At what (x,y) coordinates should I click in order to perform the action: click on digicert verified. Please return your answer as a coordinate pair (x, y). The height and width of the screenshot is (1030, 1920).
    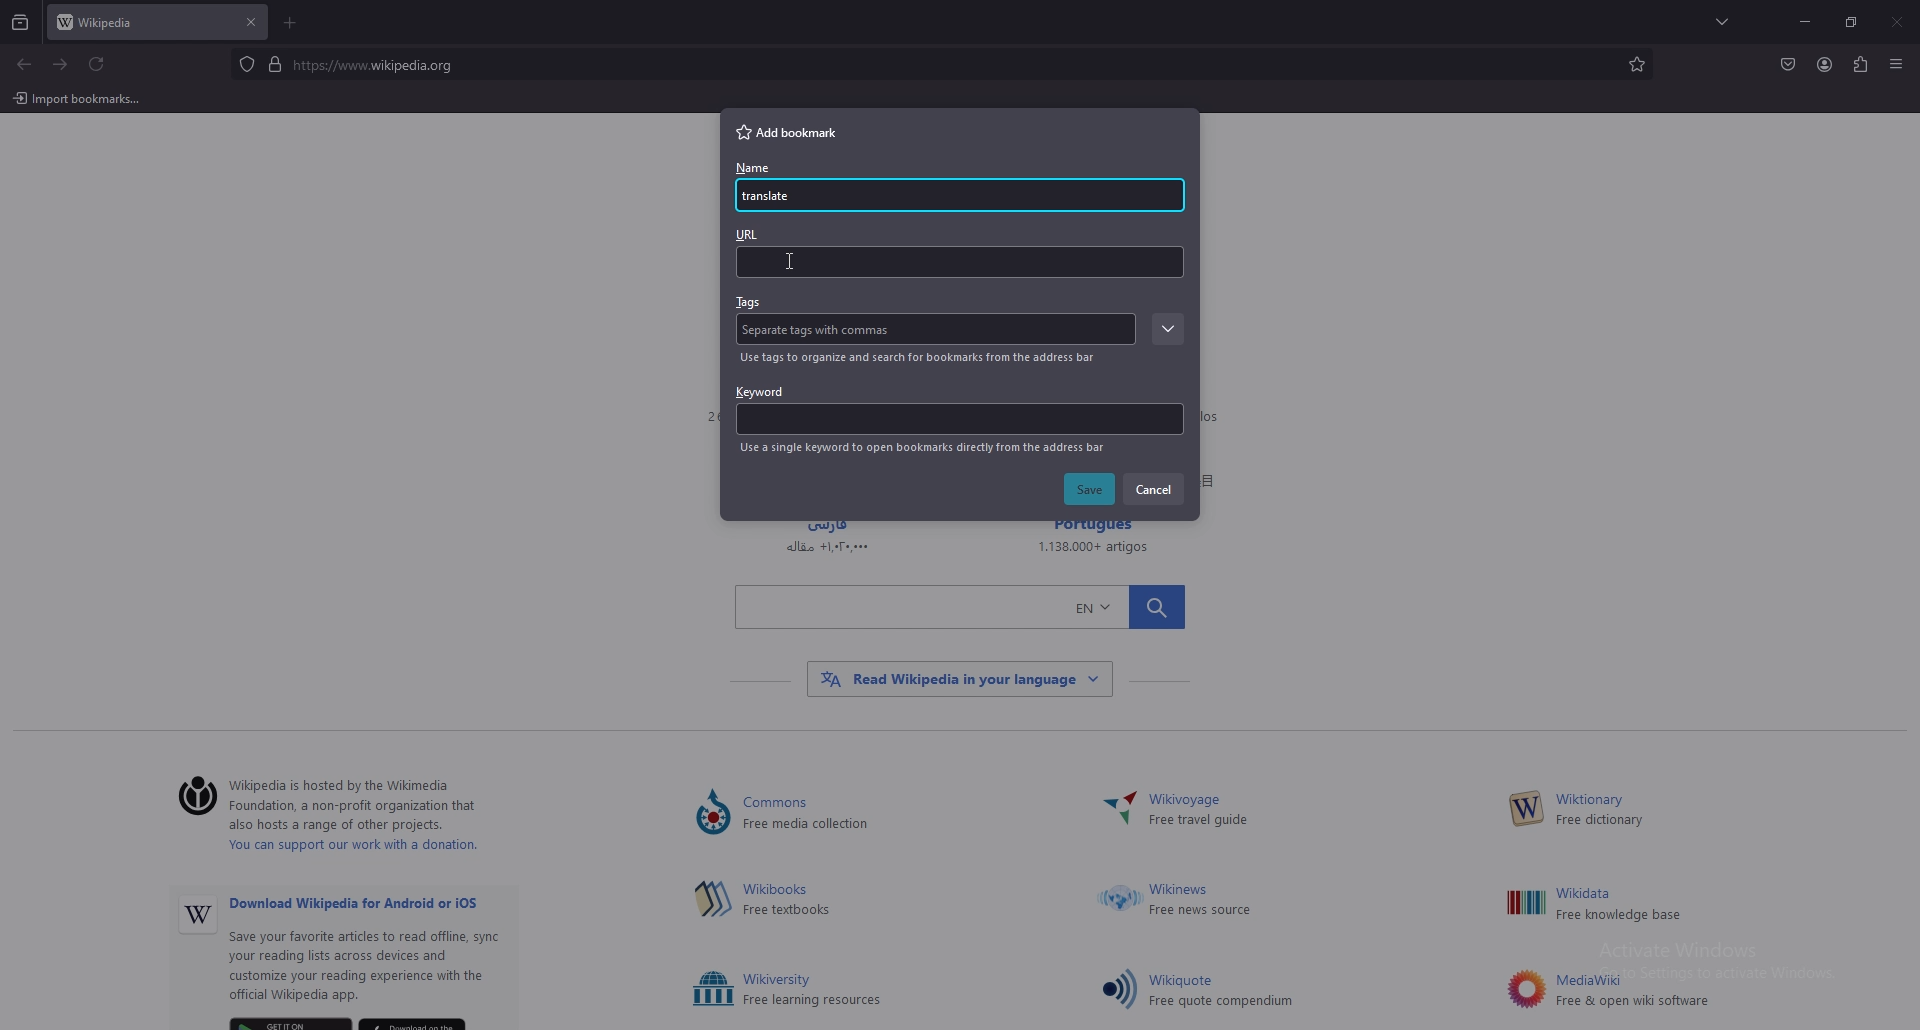
    Looking at the image, I should click on (277, 63).